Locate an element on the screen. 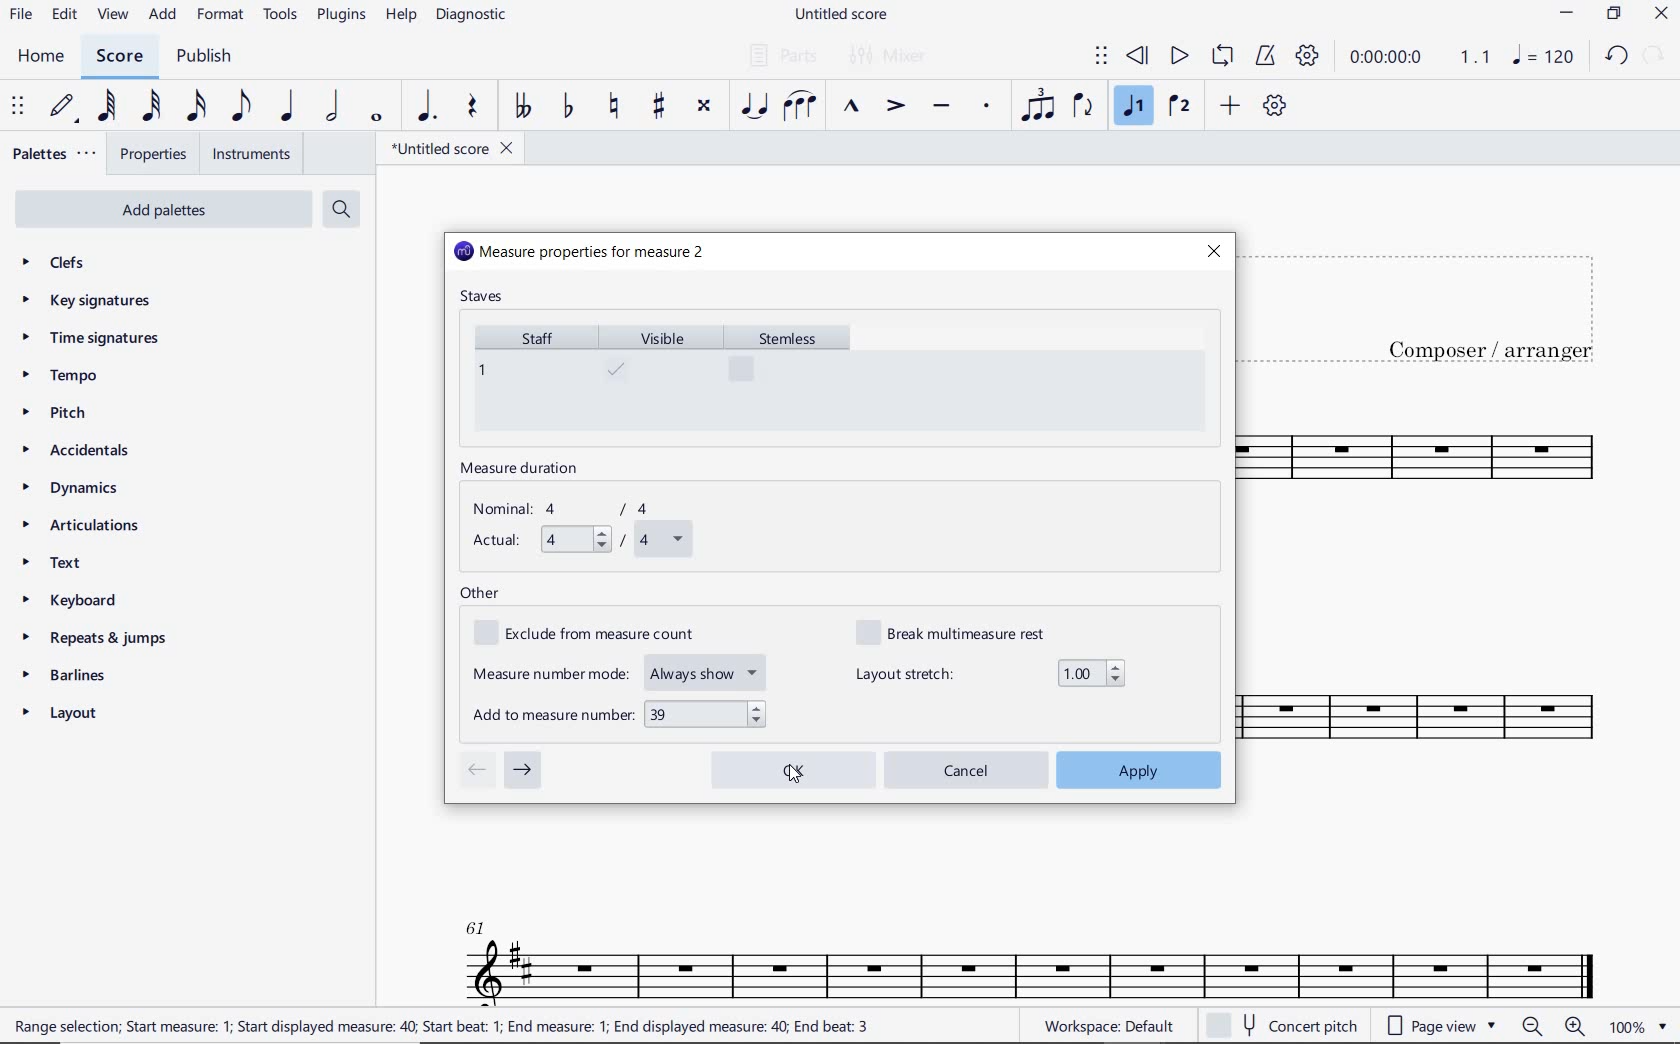 The height and width of the screenshot is (1044, 1680). FILE NAME is located at coordinates (451, 148).